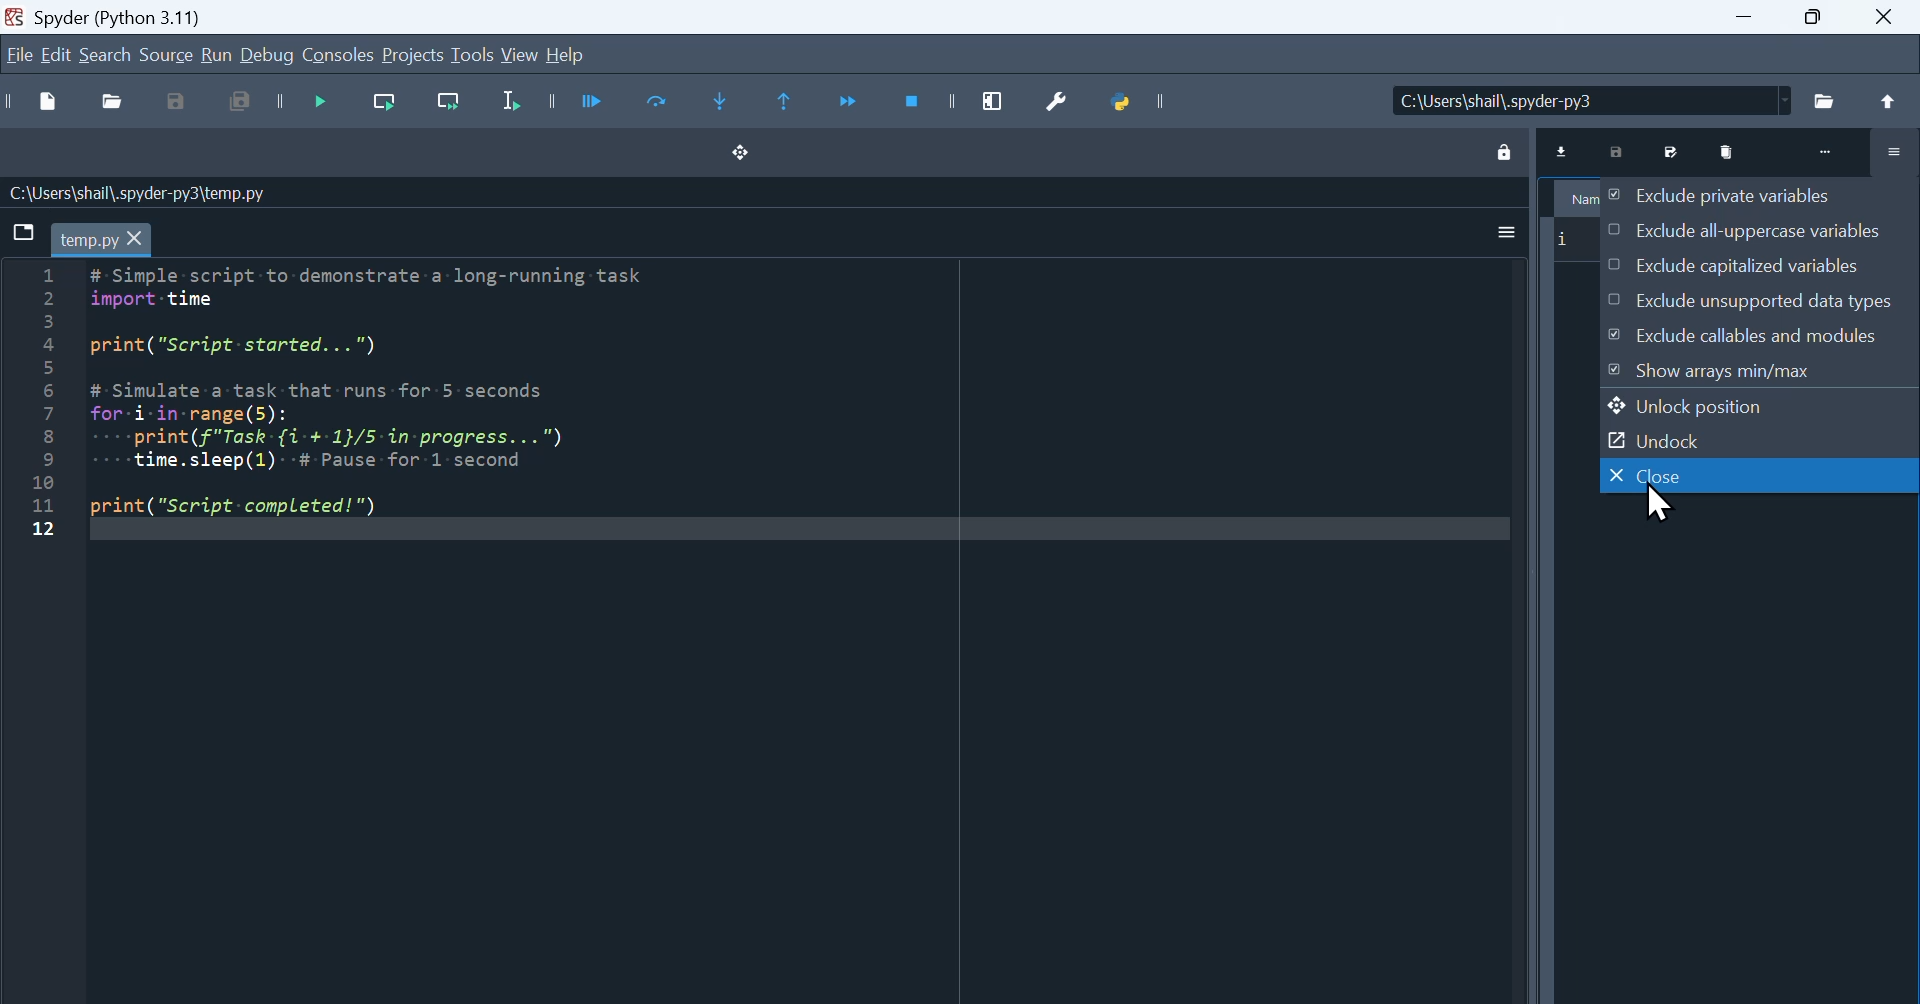 The height and width of the screenshot is (1004, 1920). What do you see at coordinates (386, 392) in the screenshot?
I see `Simple script to demonstrate a long running task` at bounding box center [386, 392].